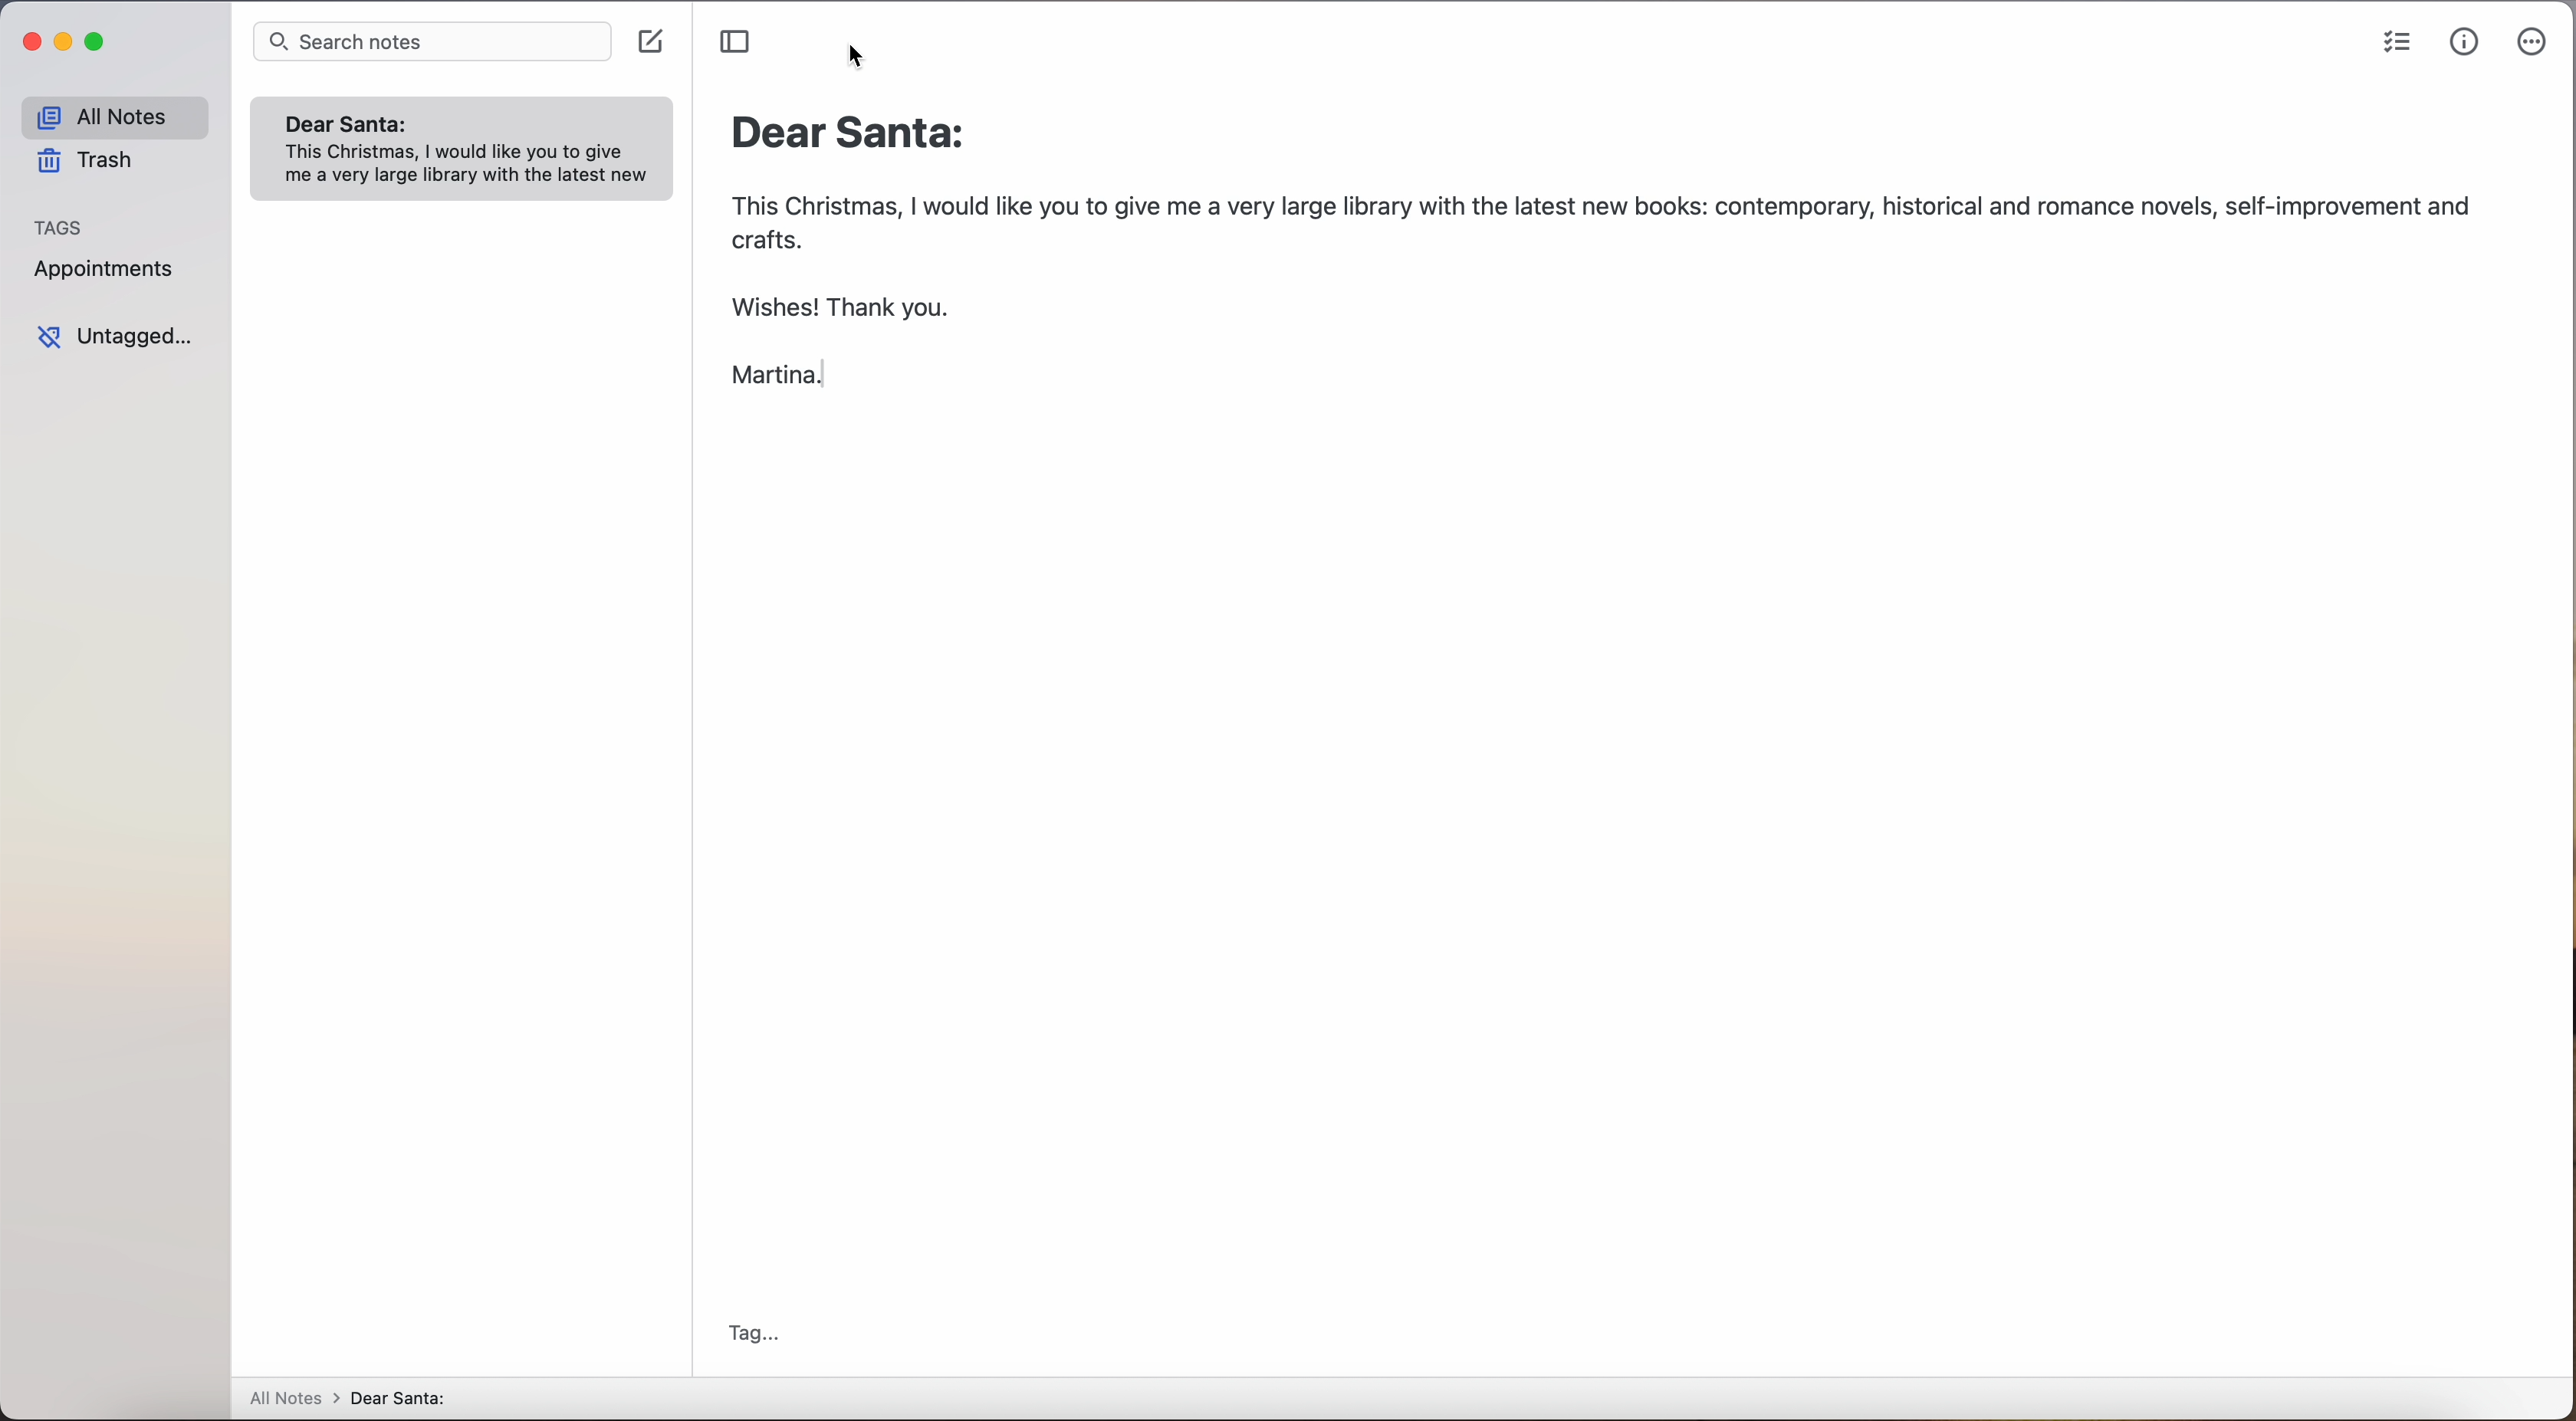 This screenshot has height=1421, width=2576. What do you see at coordinates (290, 1397) in the screenshot?
I see `all notes` at bounding box center [290, 1397].